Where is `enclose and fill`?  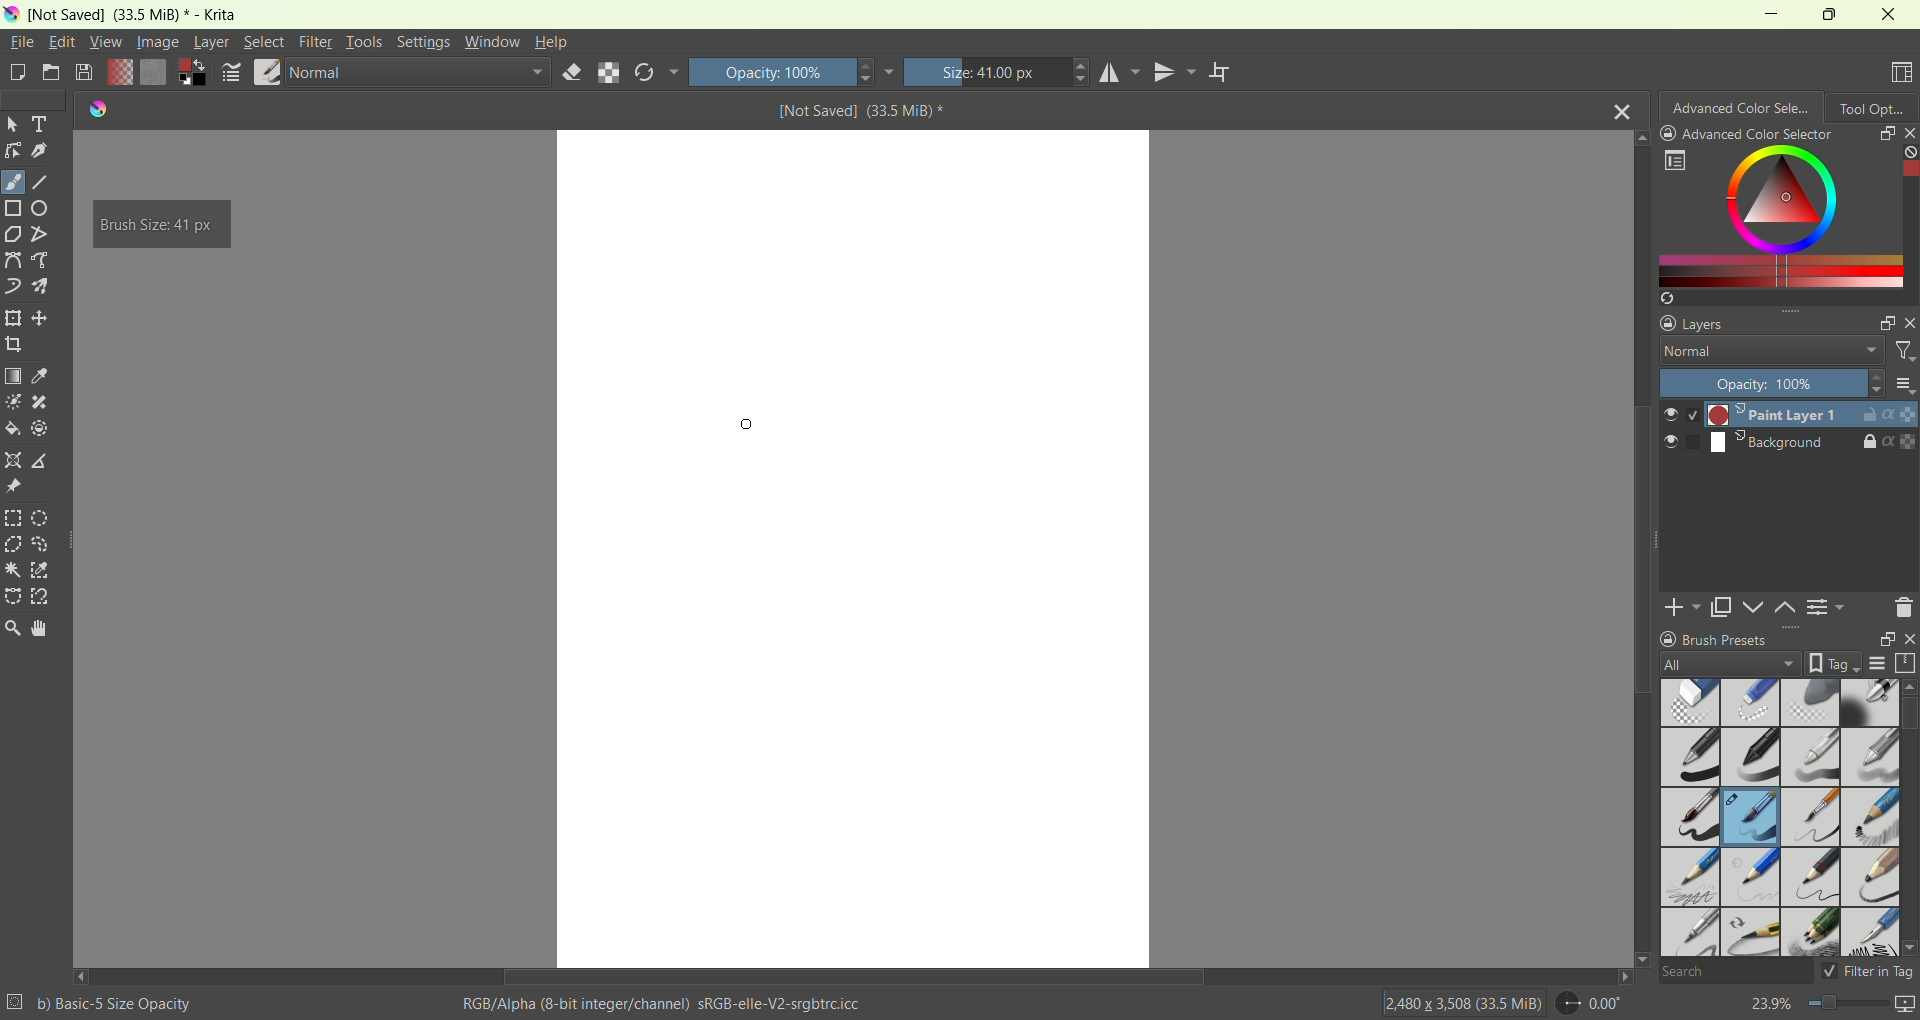
enclose and fill is located at coordinates (39, 430).